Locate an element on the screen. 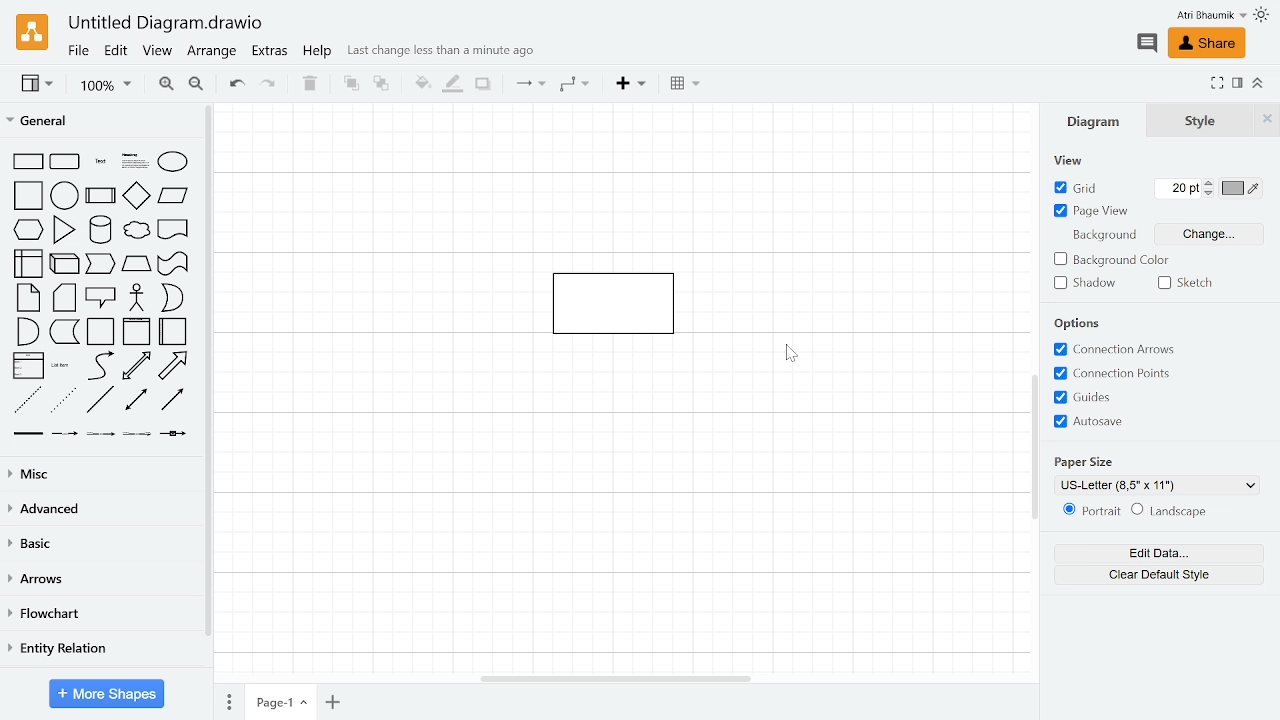 Image resolution: width=1280 pixels, height=720 pixels. Sketch is located at coordinates (1188, 283).